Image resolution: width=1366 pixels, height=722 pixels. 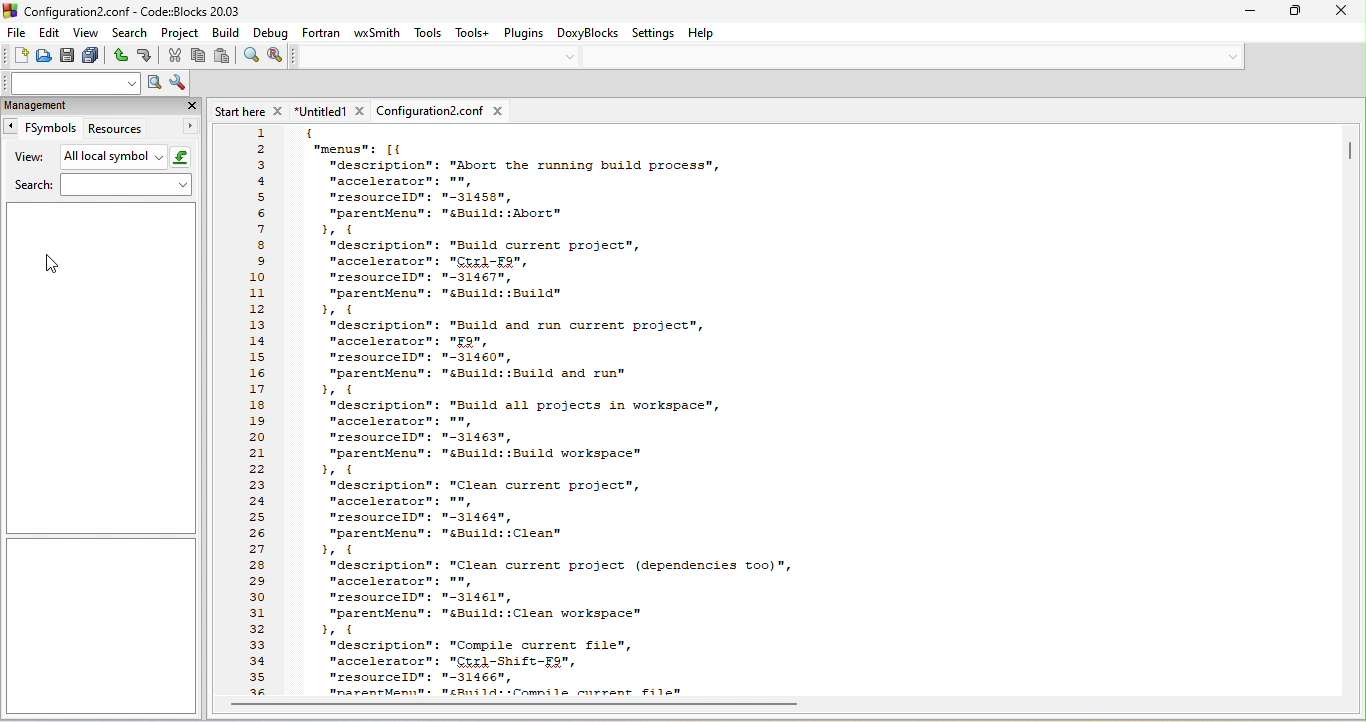 I want to click on minimize, so click(x=1250, y=12).